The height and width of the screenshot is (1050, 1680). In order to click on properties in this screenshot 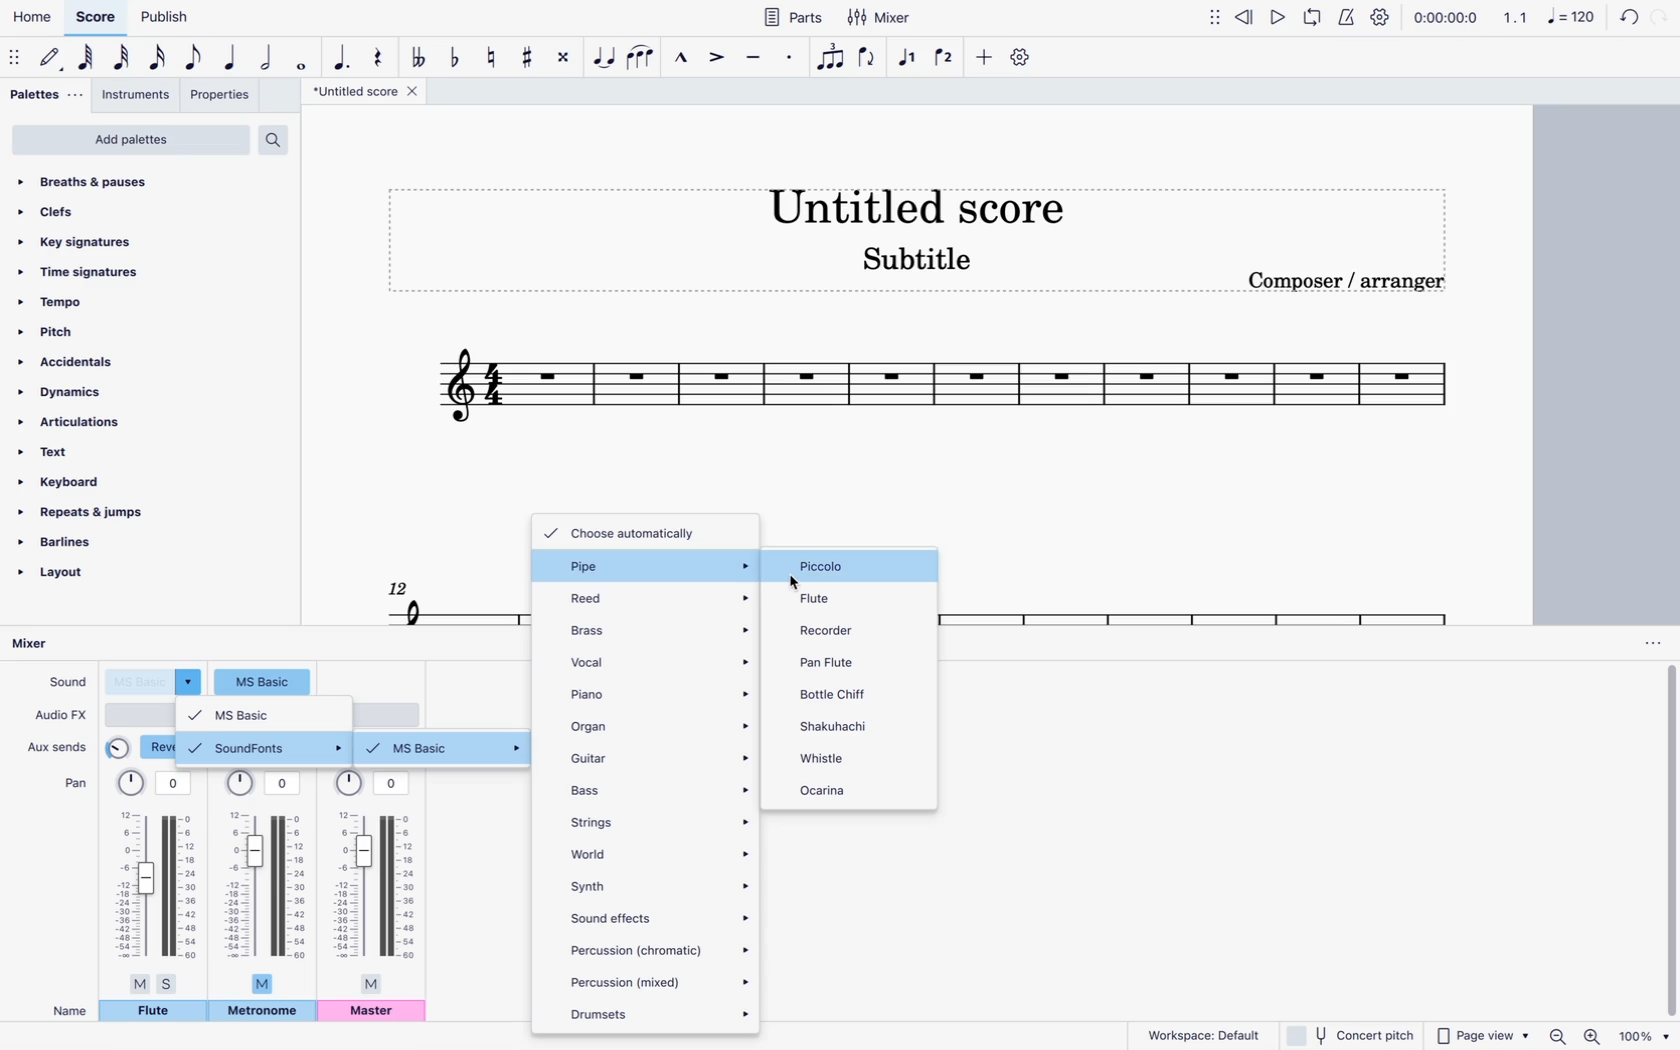, I will do `click(222, 97)`.